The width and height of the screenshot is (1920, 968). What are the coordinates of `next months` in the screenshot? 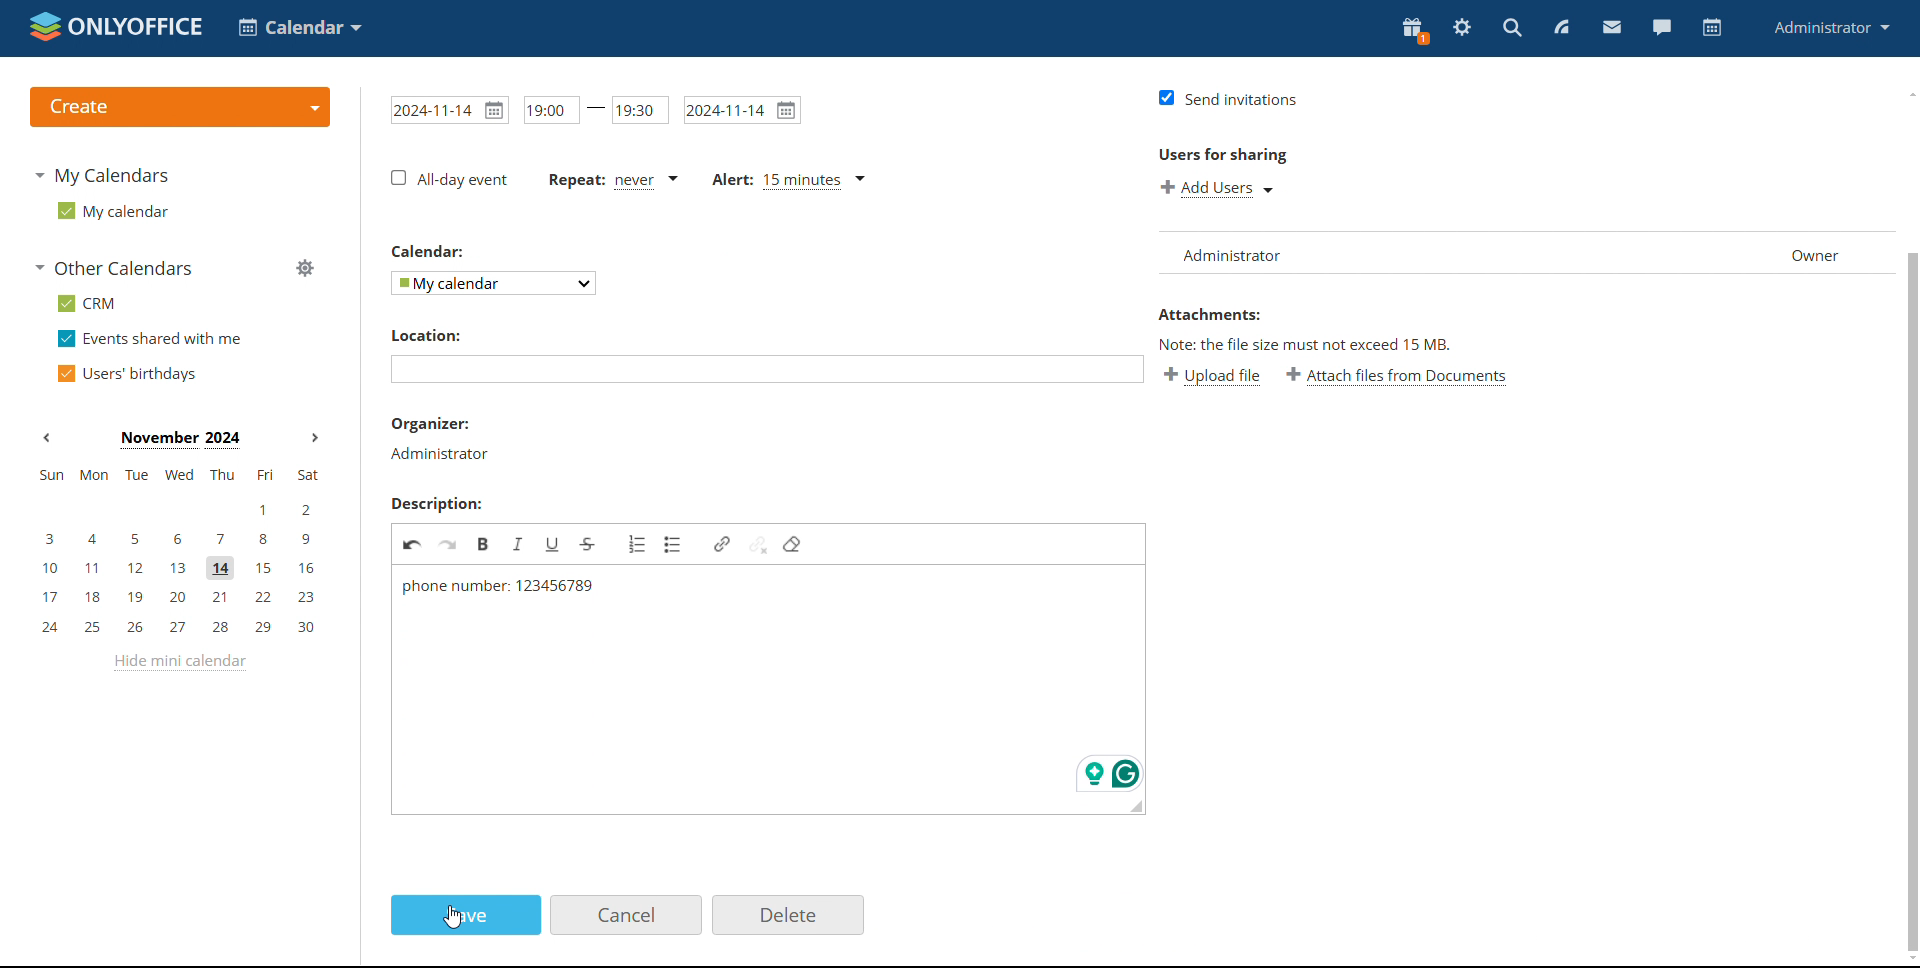 It's located at (312, 438).